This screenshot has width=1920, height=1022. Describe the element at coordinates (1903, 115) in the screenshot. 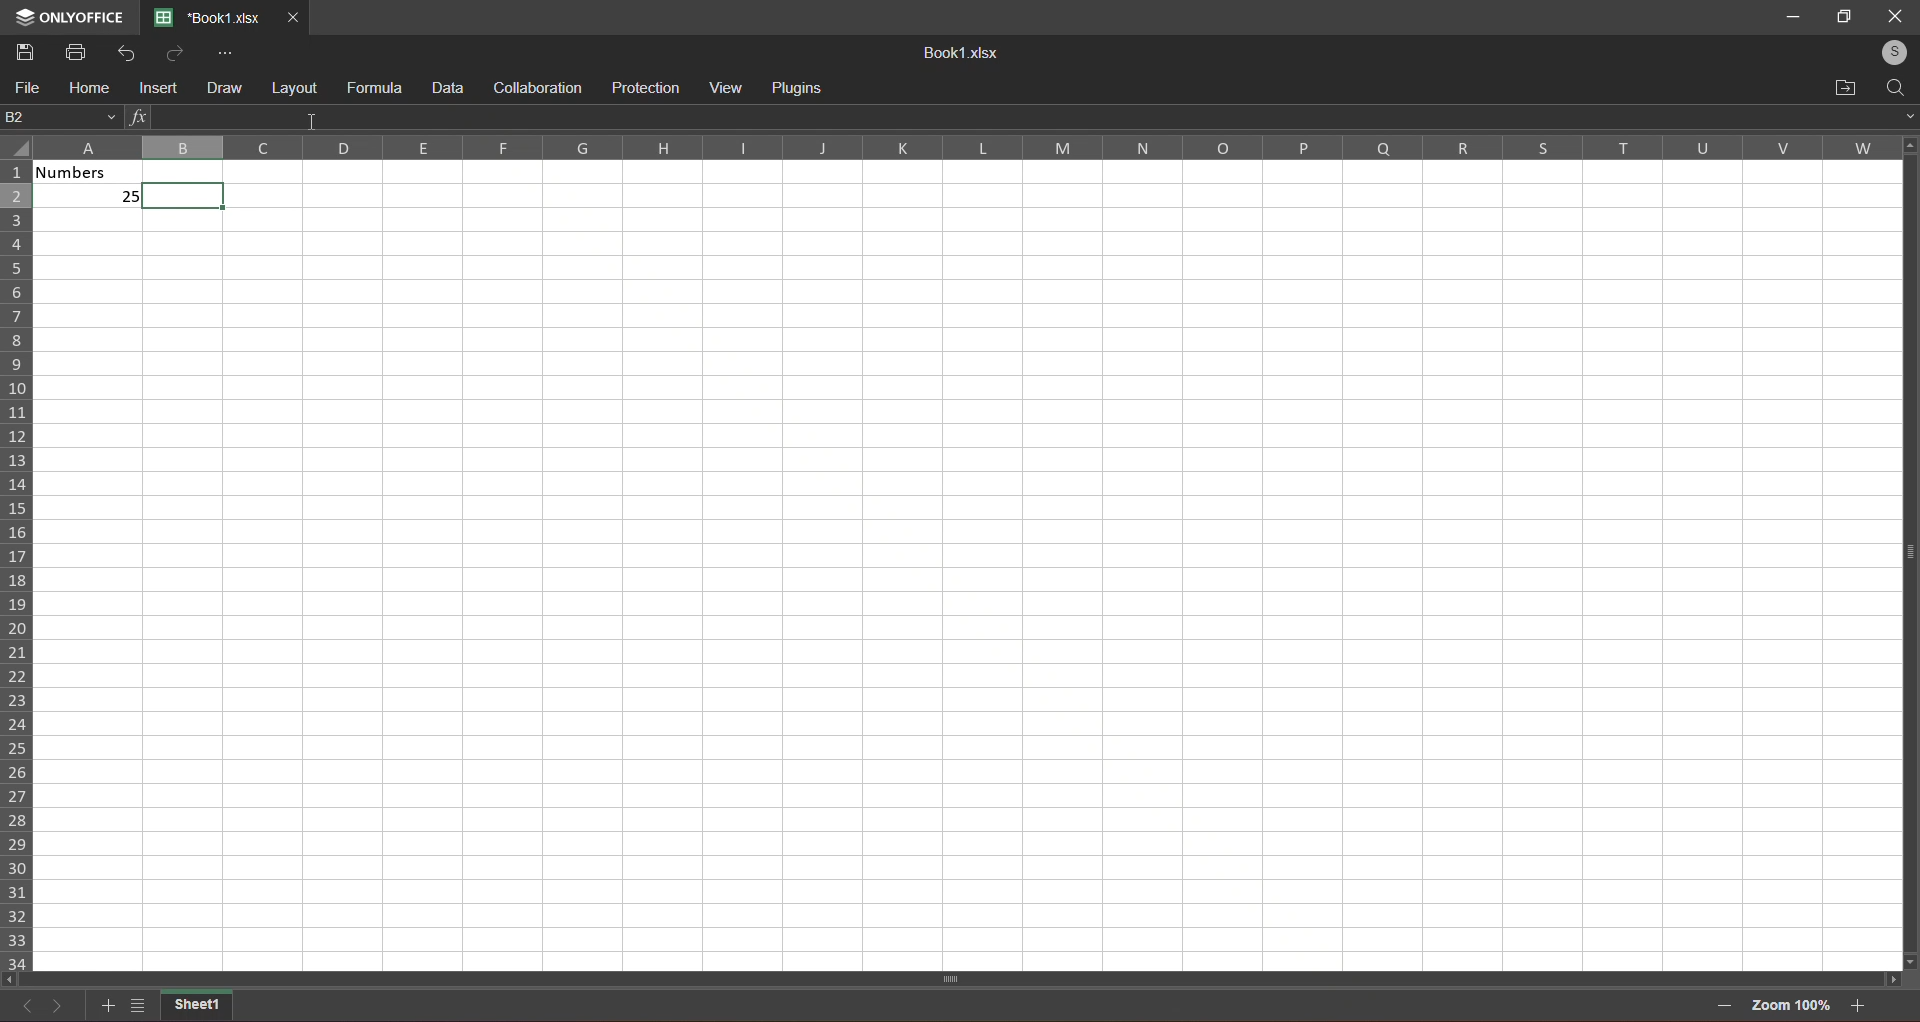

I see `expand` at that location.